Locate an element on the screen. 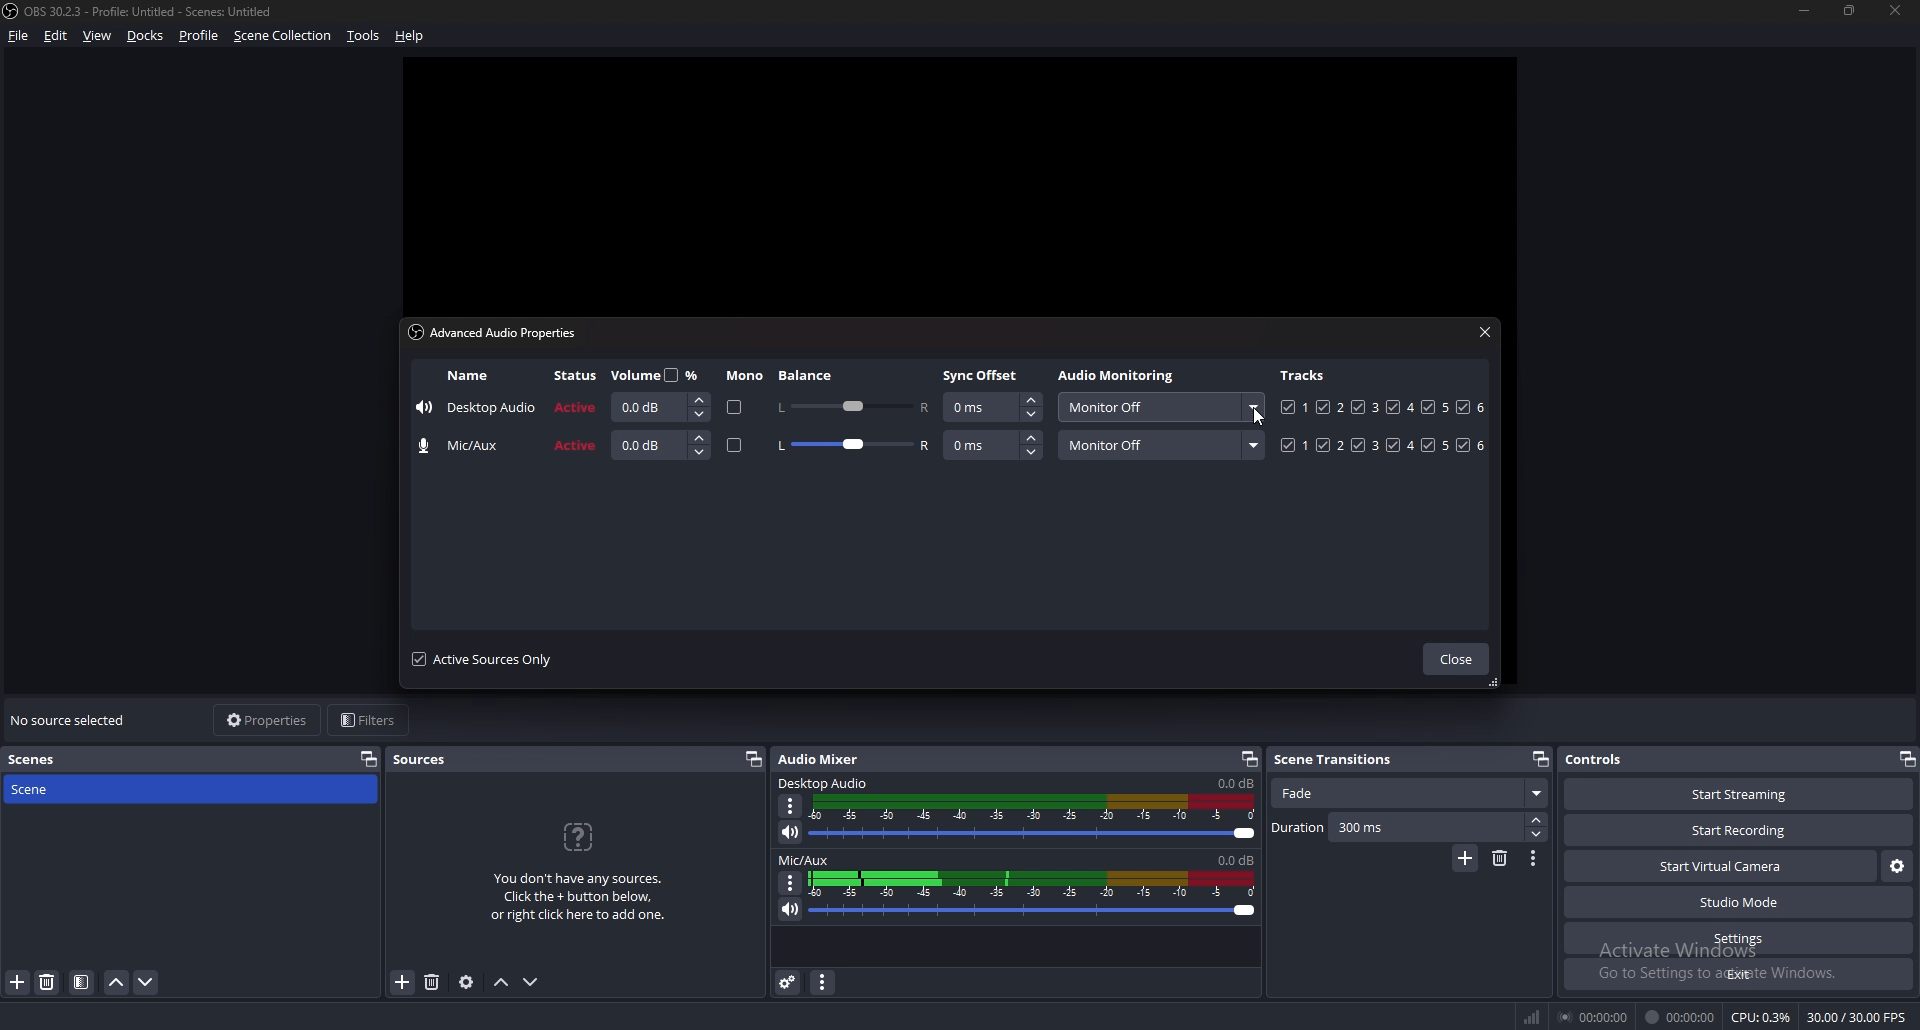 Image resolution: width=1920 pixels, height=1030 pixels. profile is located at coordinates (199, 36).